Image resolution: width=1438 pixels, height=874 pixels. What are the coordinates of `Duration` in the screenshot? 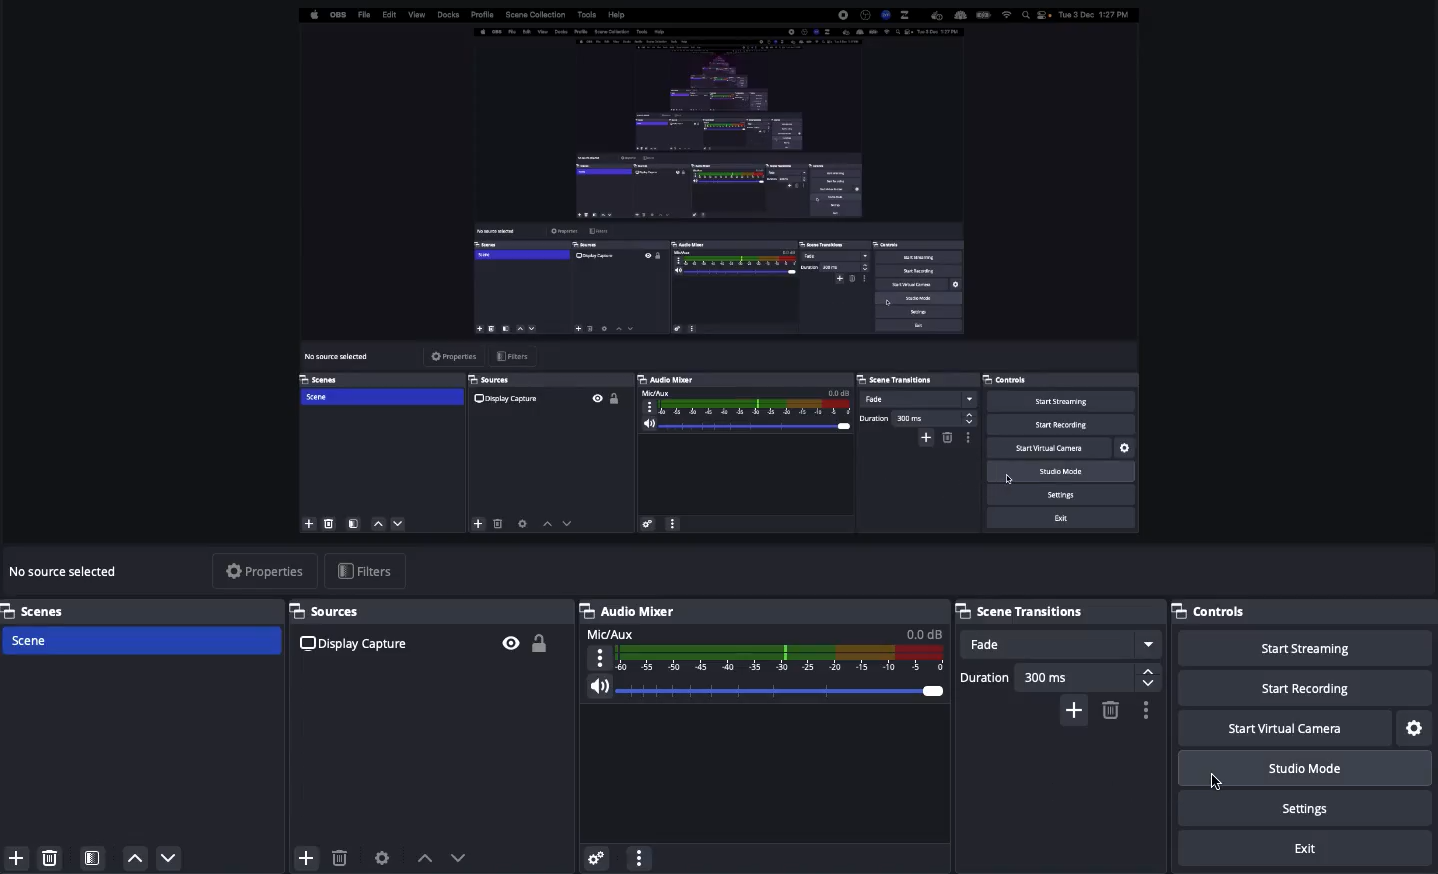 It's located at (1059, 678).